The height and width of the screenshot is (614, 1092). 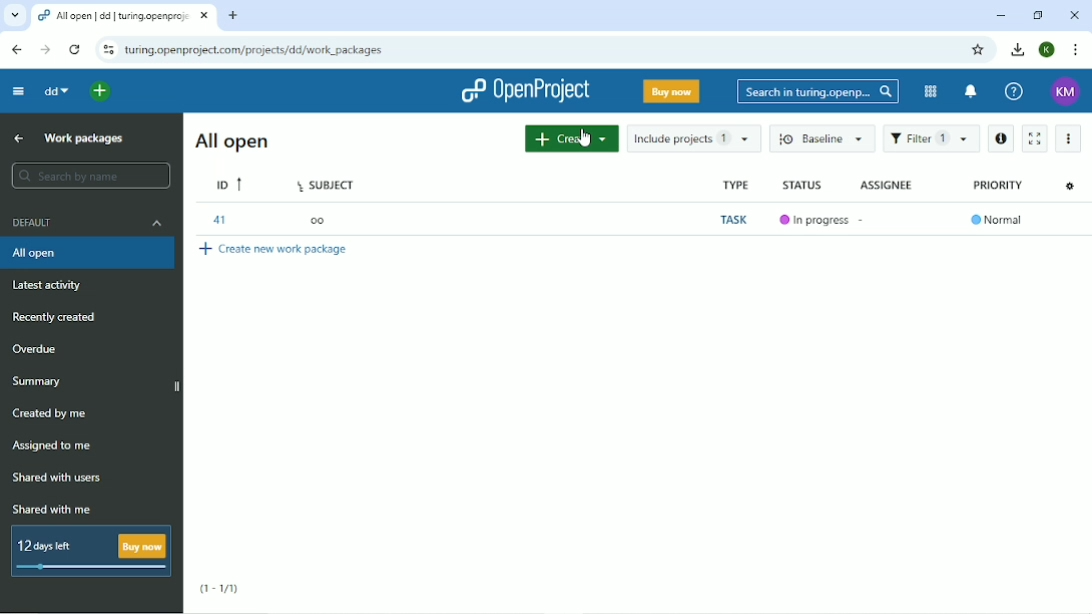 What do you see at coordinates (570, 139) in the screenshot?
I see `Create` at bounding box center [570, 139].